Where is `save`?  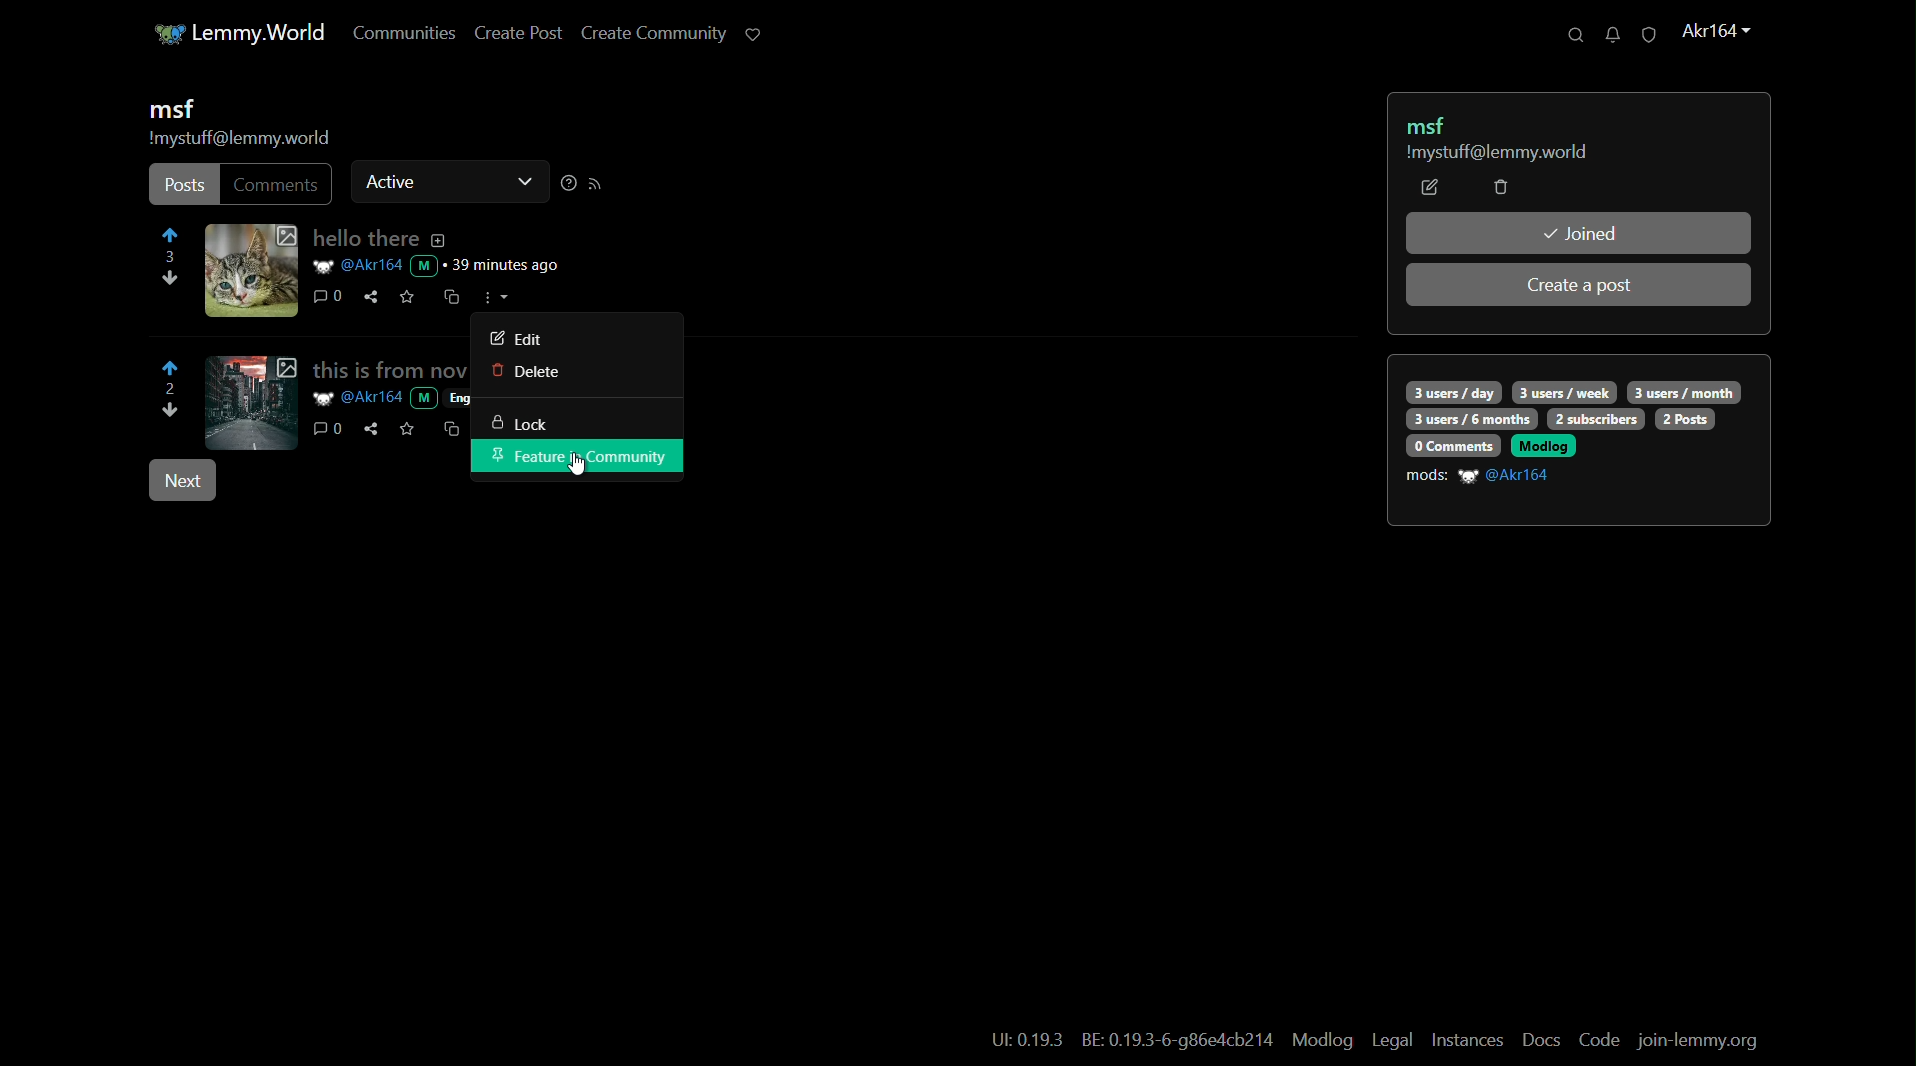 save is located at coordinates (406, 428).